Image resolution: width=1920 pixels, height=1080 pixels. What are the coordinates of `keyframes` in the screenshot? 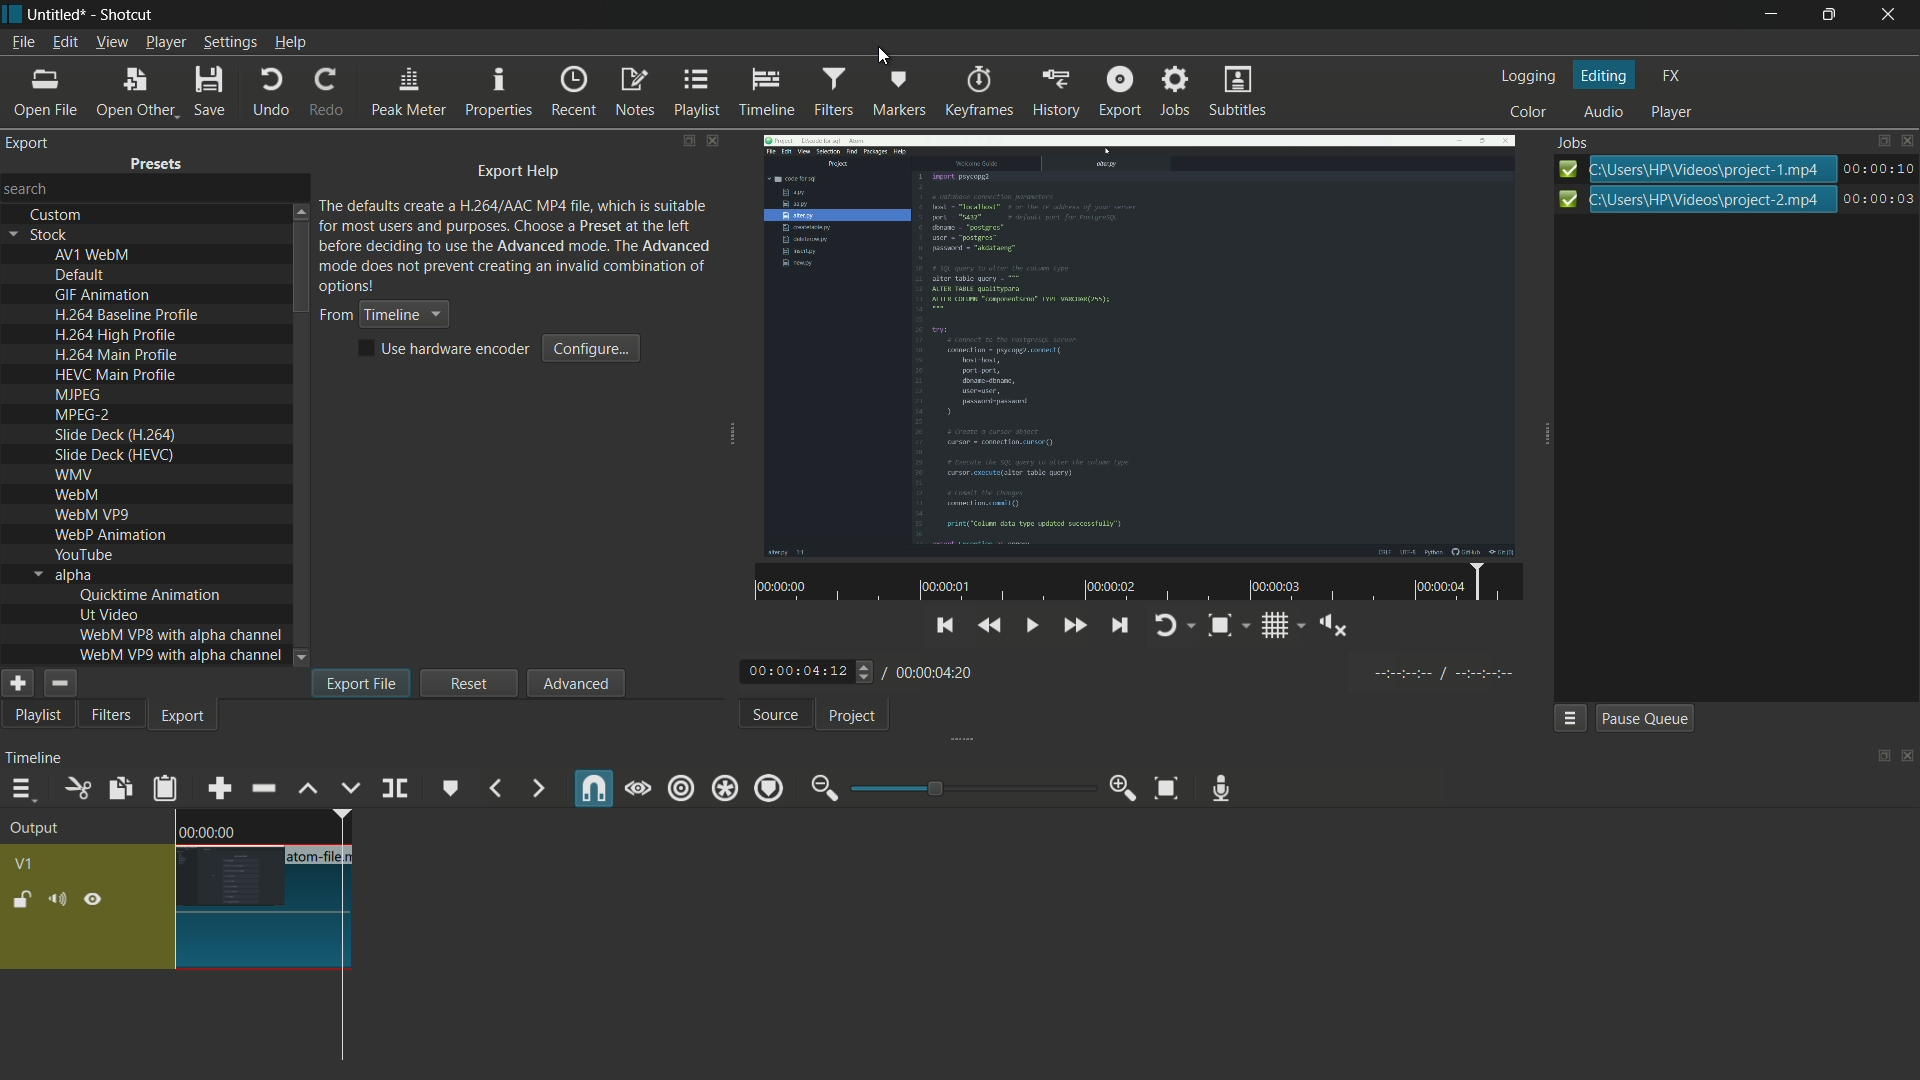 It's located at (980, 92).